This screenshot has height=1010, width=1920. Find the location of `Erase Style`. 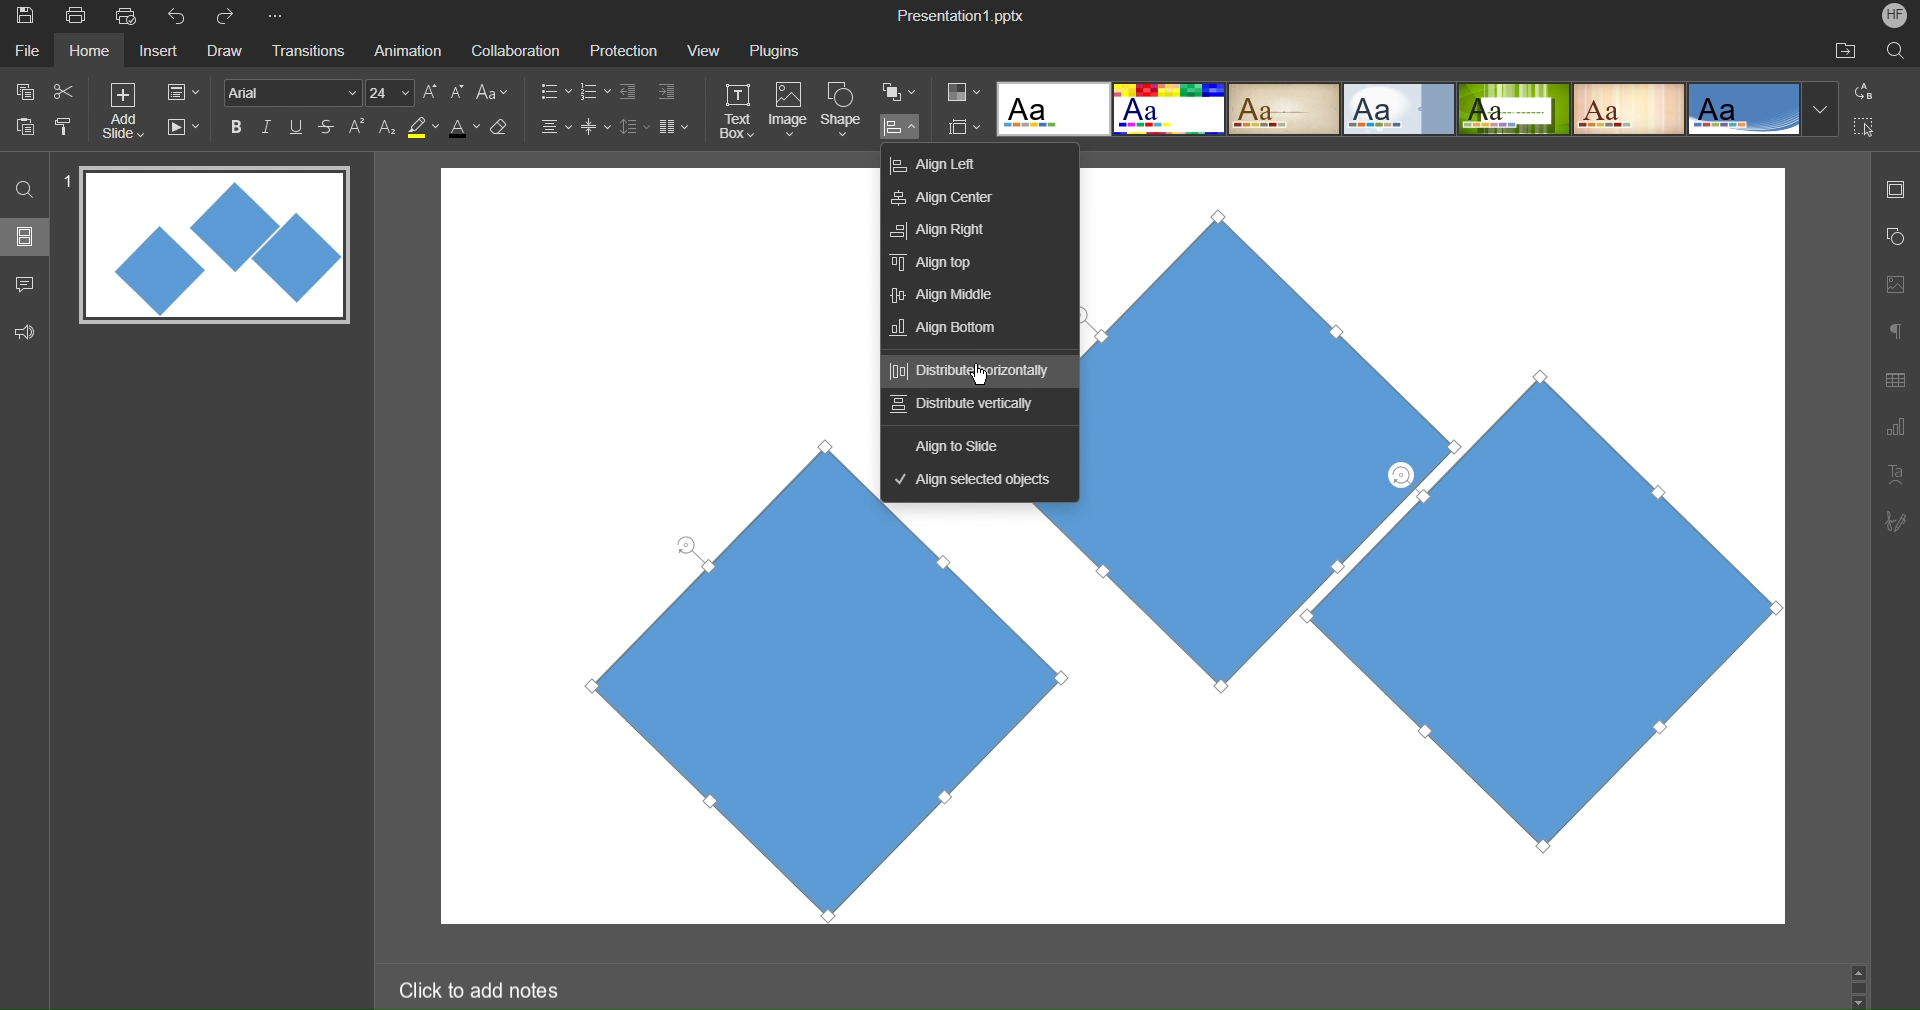

Erase Style is located at coordinates (501, 127).